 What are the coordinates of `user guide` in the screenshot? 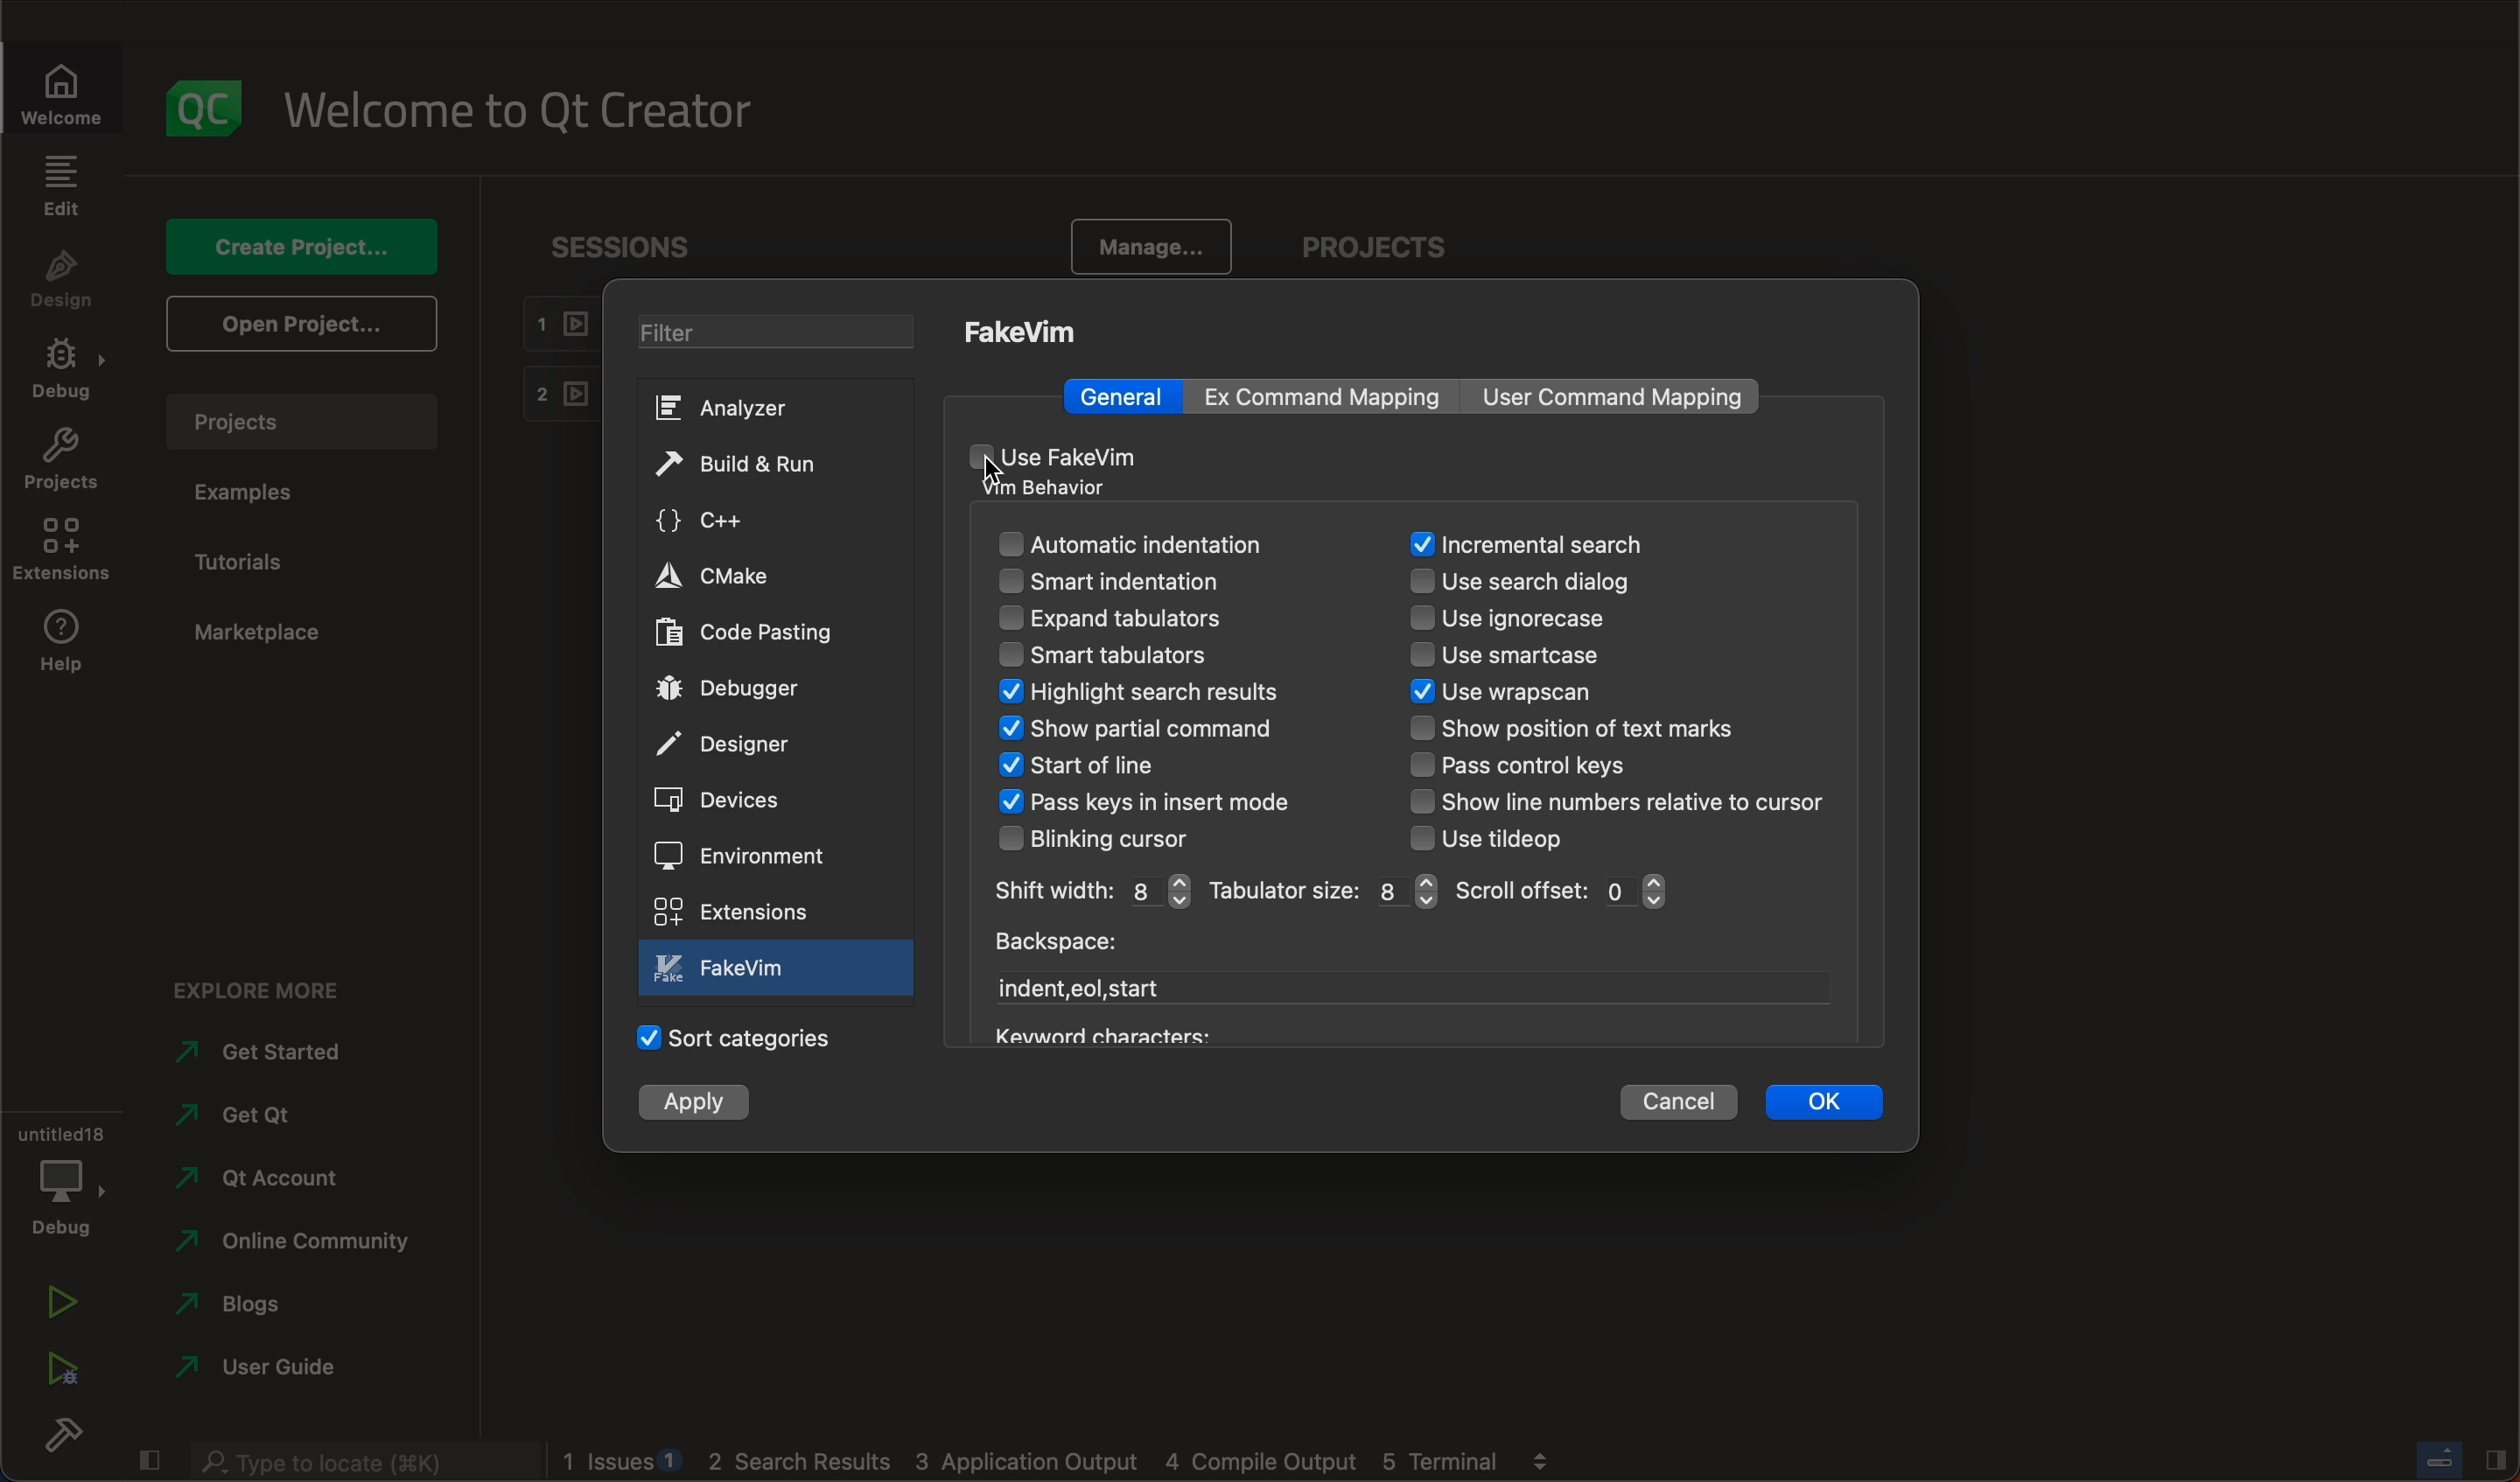 It's located at (278, 1370).